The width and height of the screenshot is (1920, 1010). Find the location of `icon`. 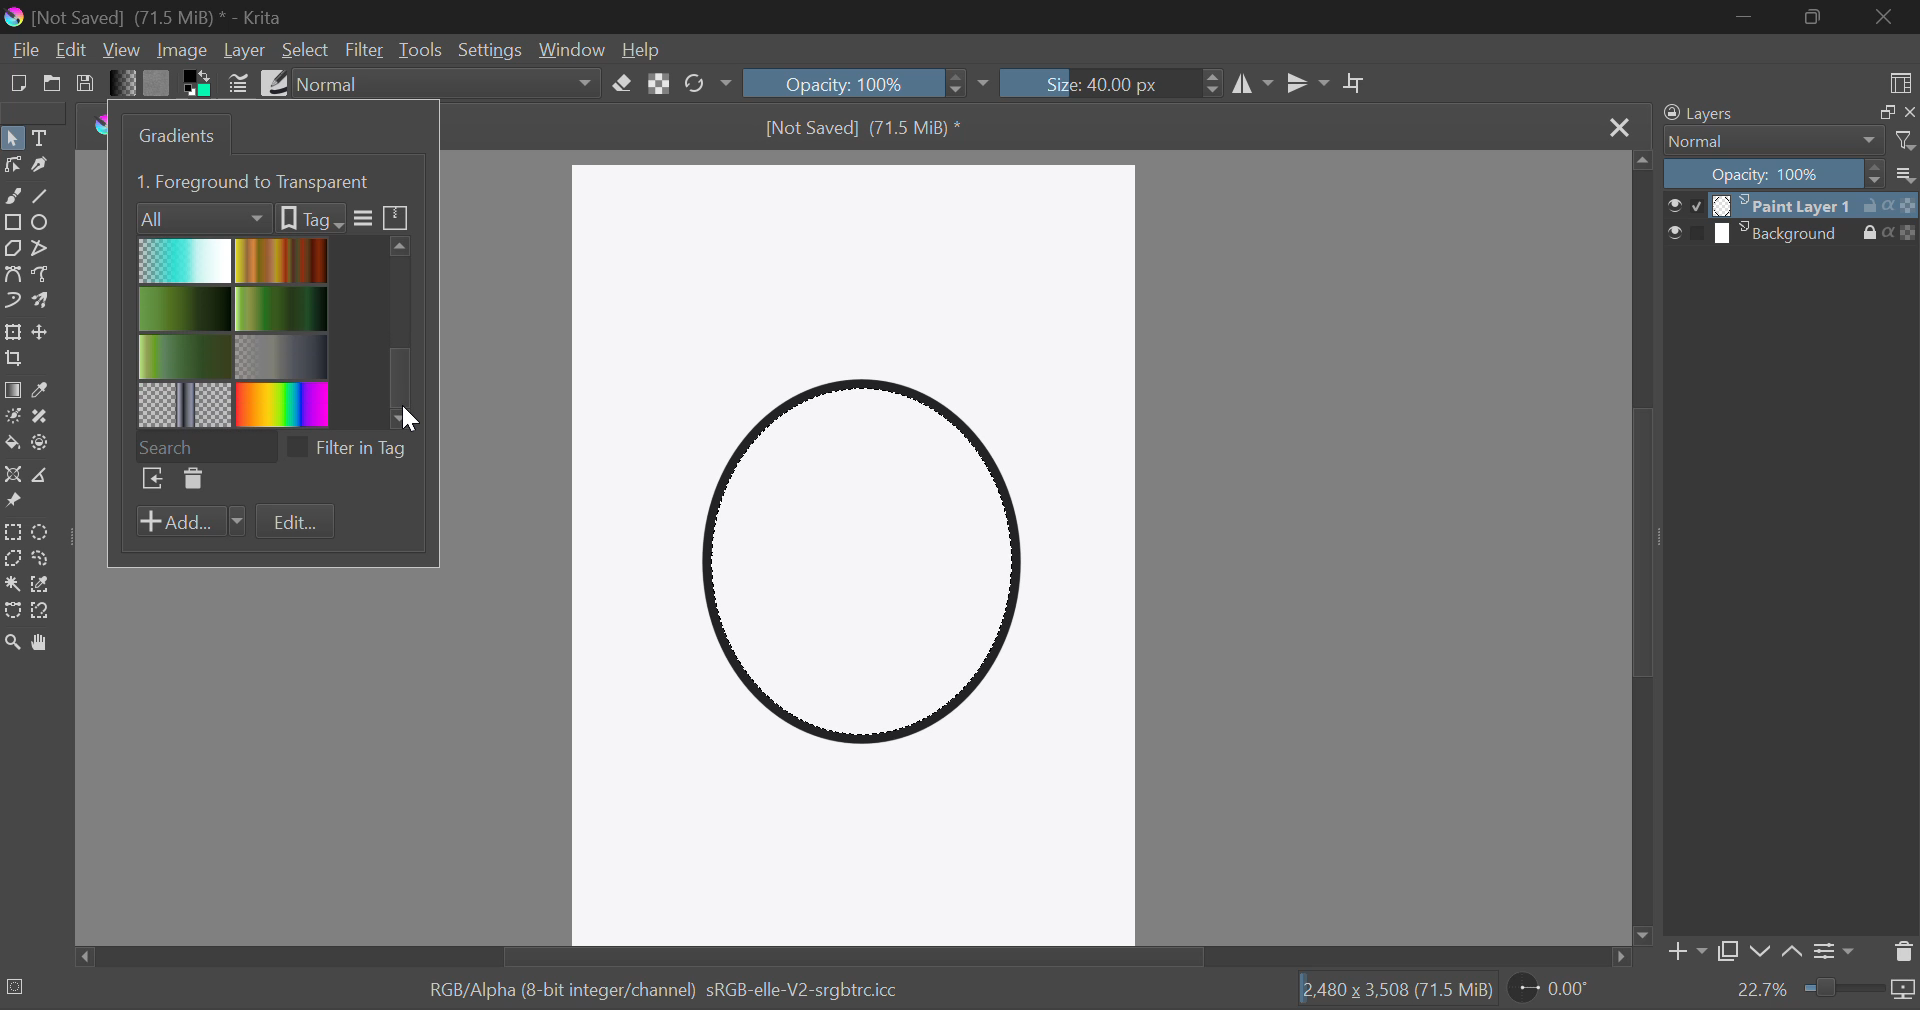

icon is located at coordinates (1906, 993).